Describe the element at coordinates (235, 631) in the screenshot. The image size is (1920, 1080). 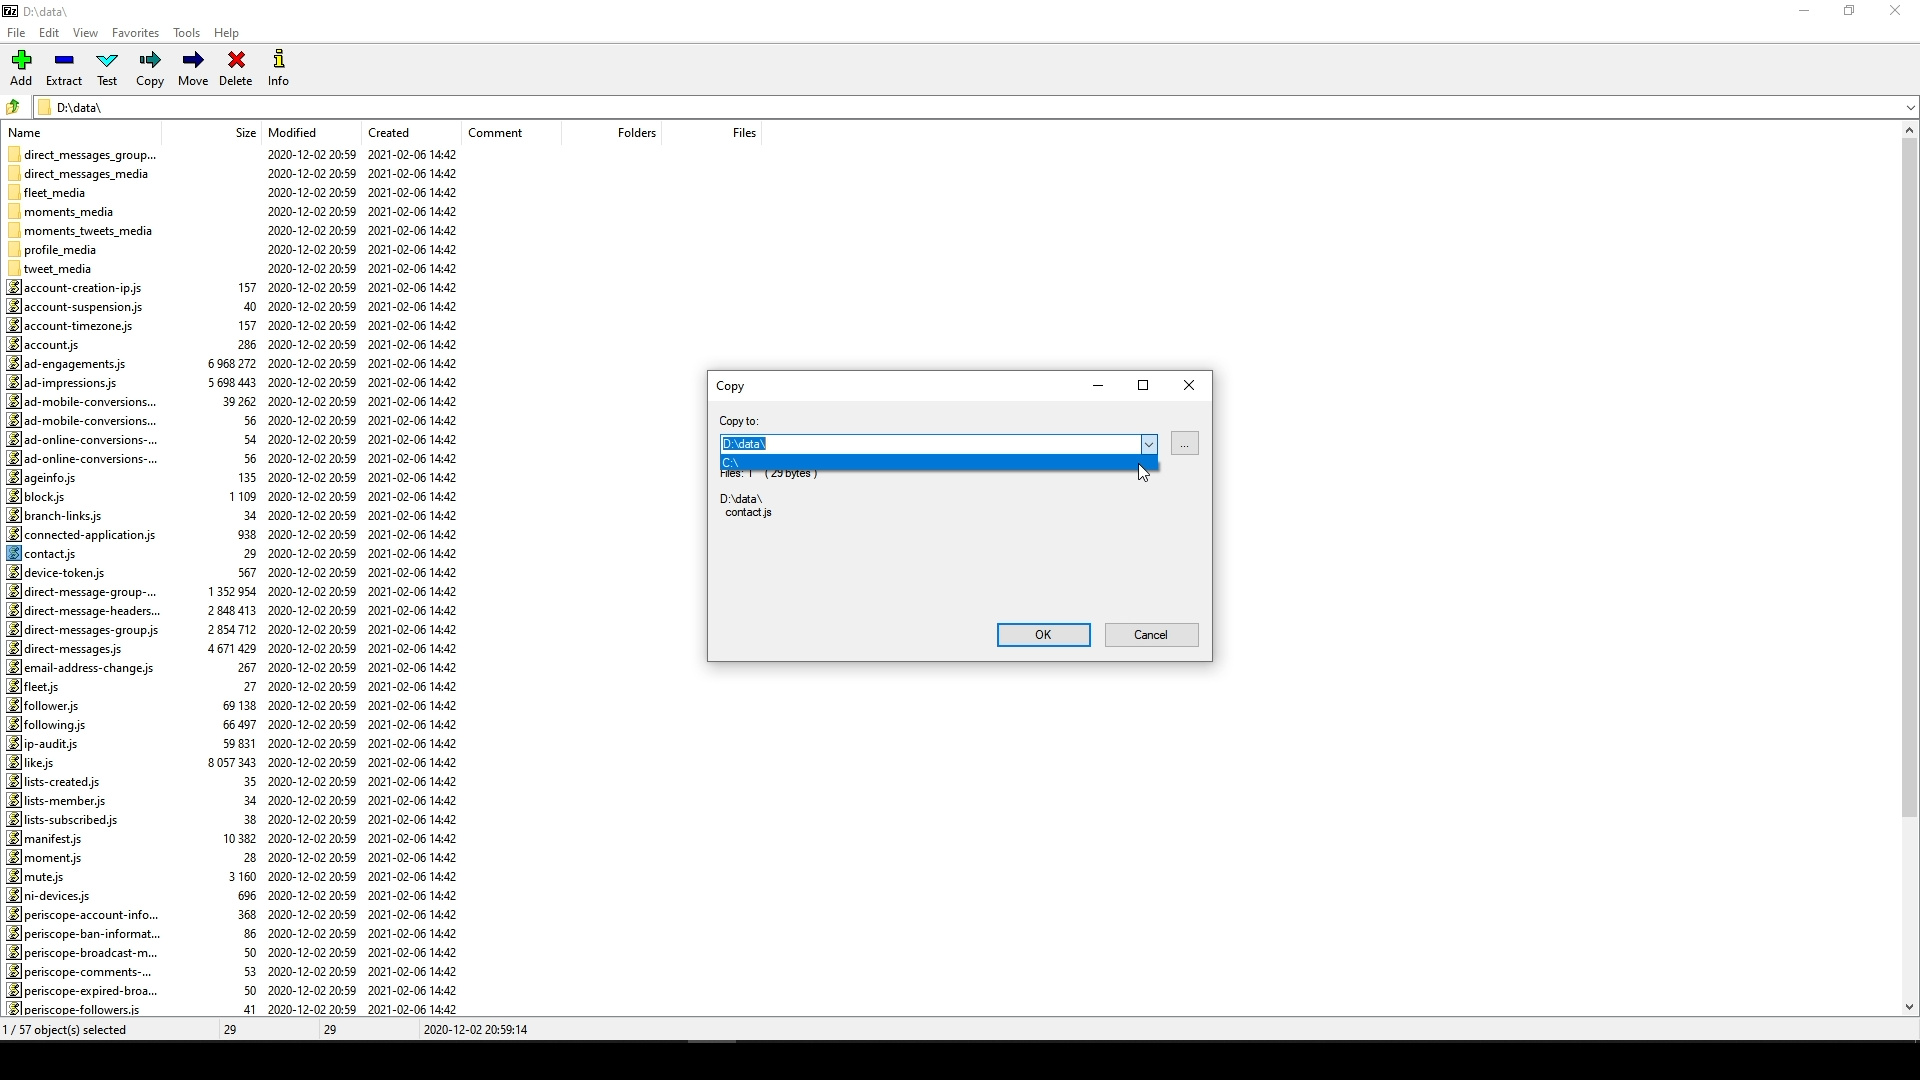
I see `size` at that location.